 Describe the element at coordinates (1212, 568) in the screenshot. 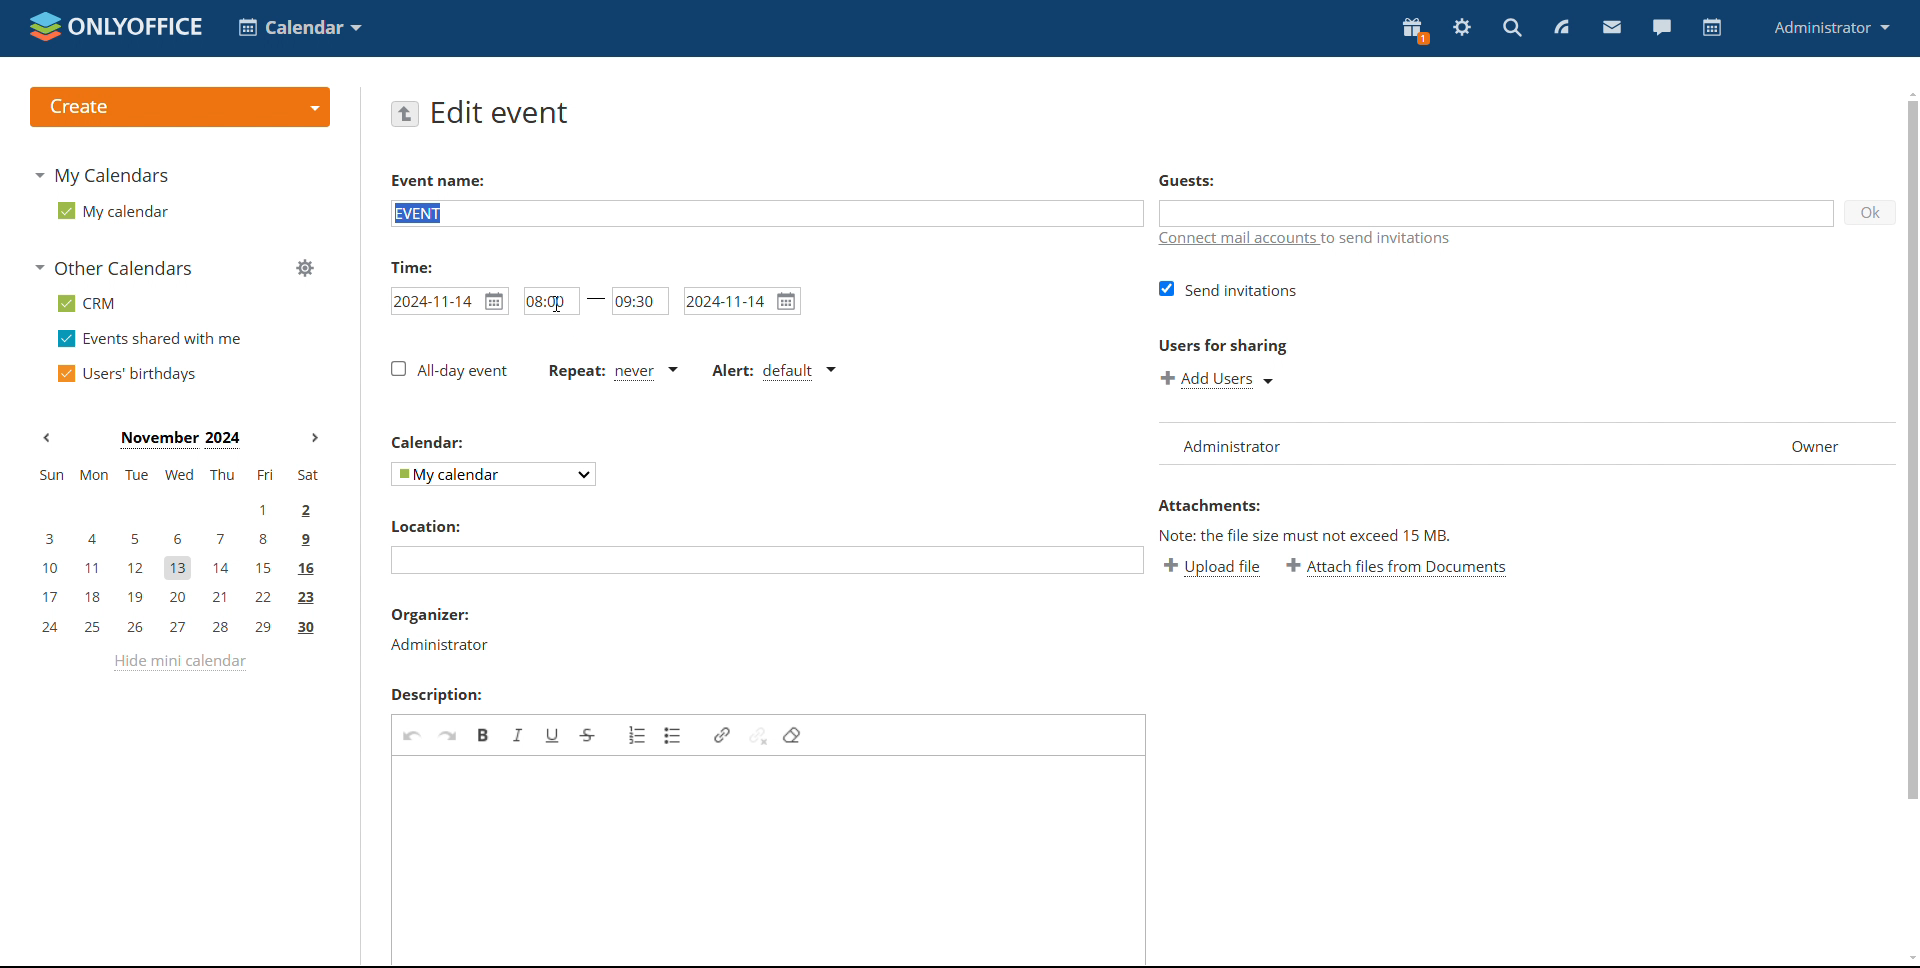

I see `upload file` at that location.